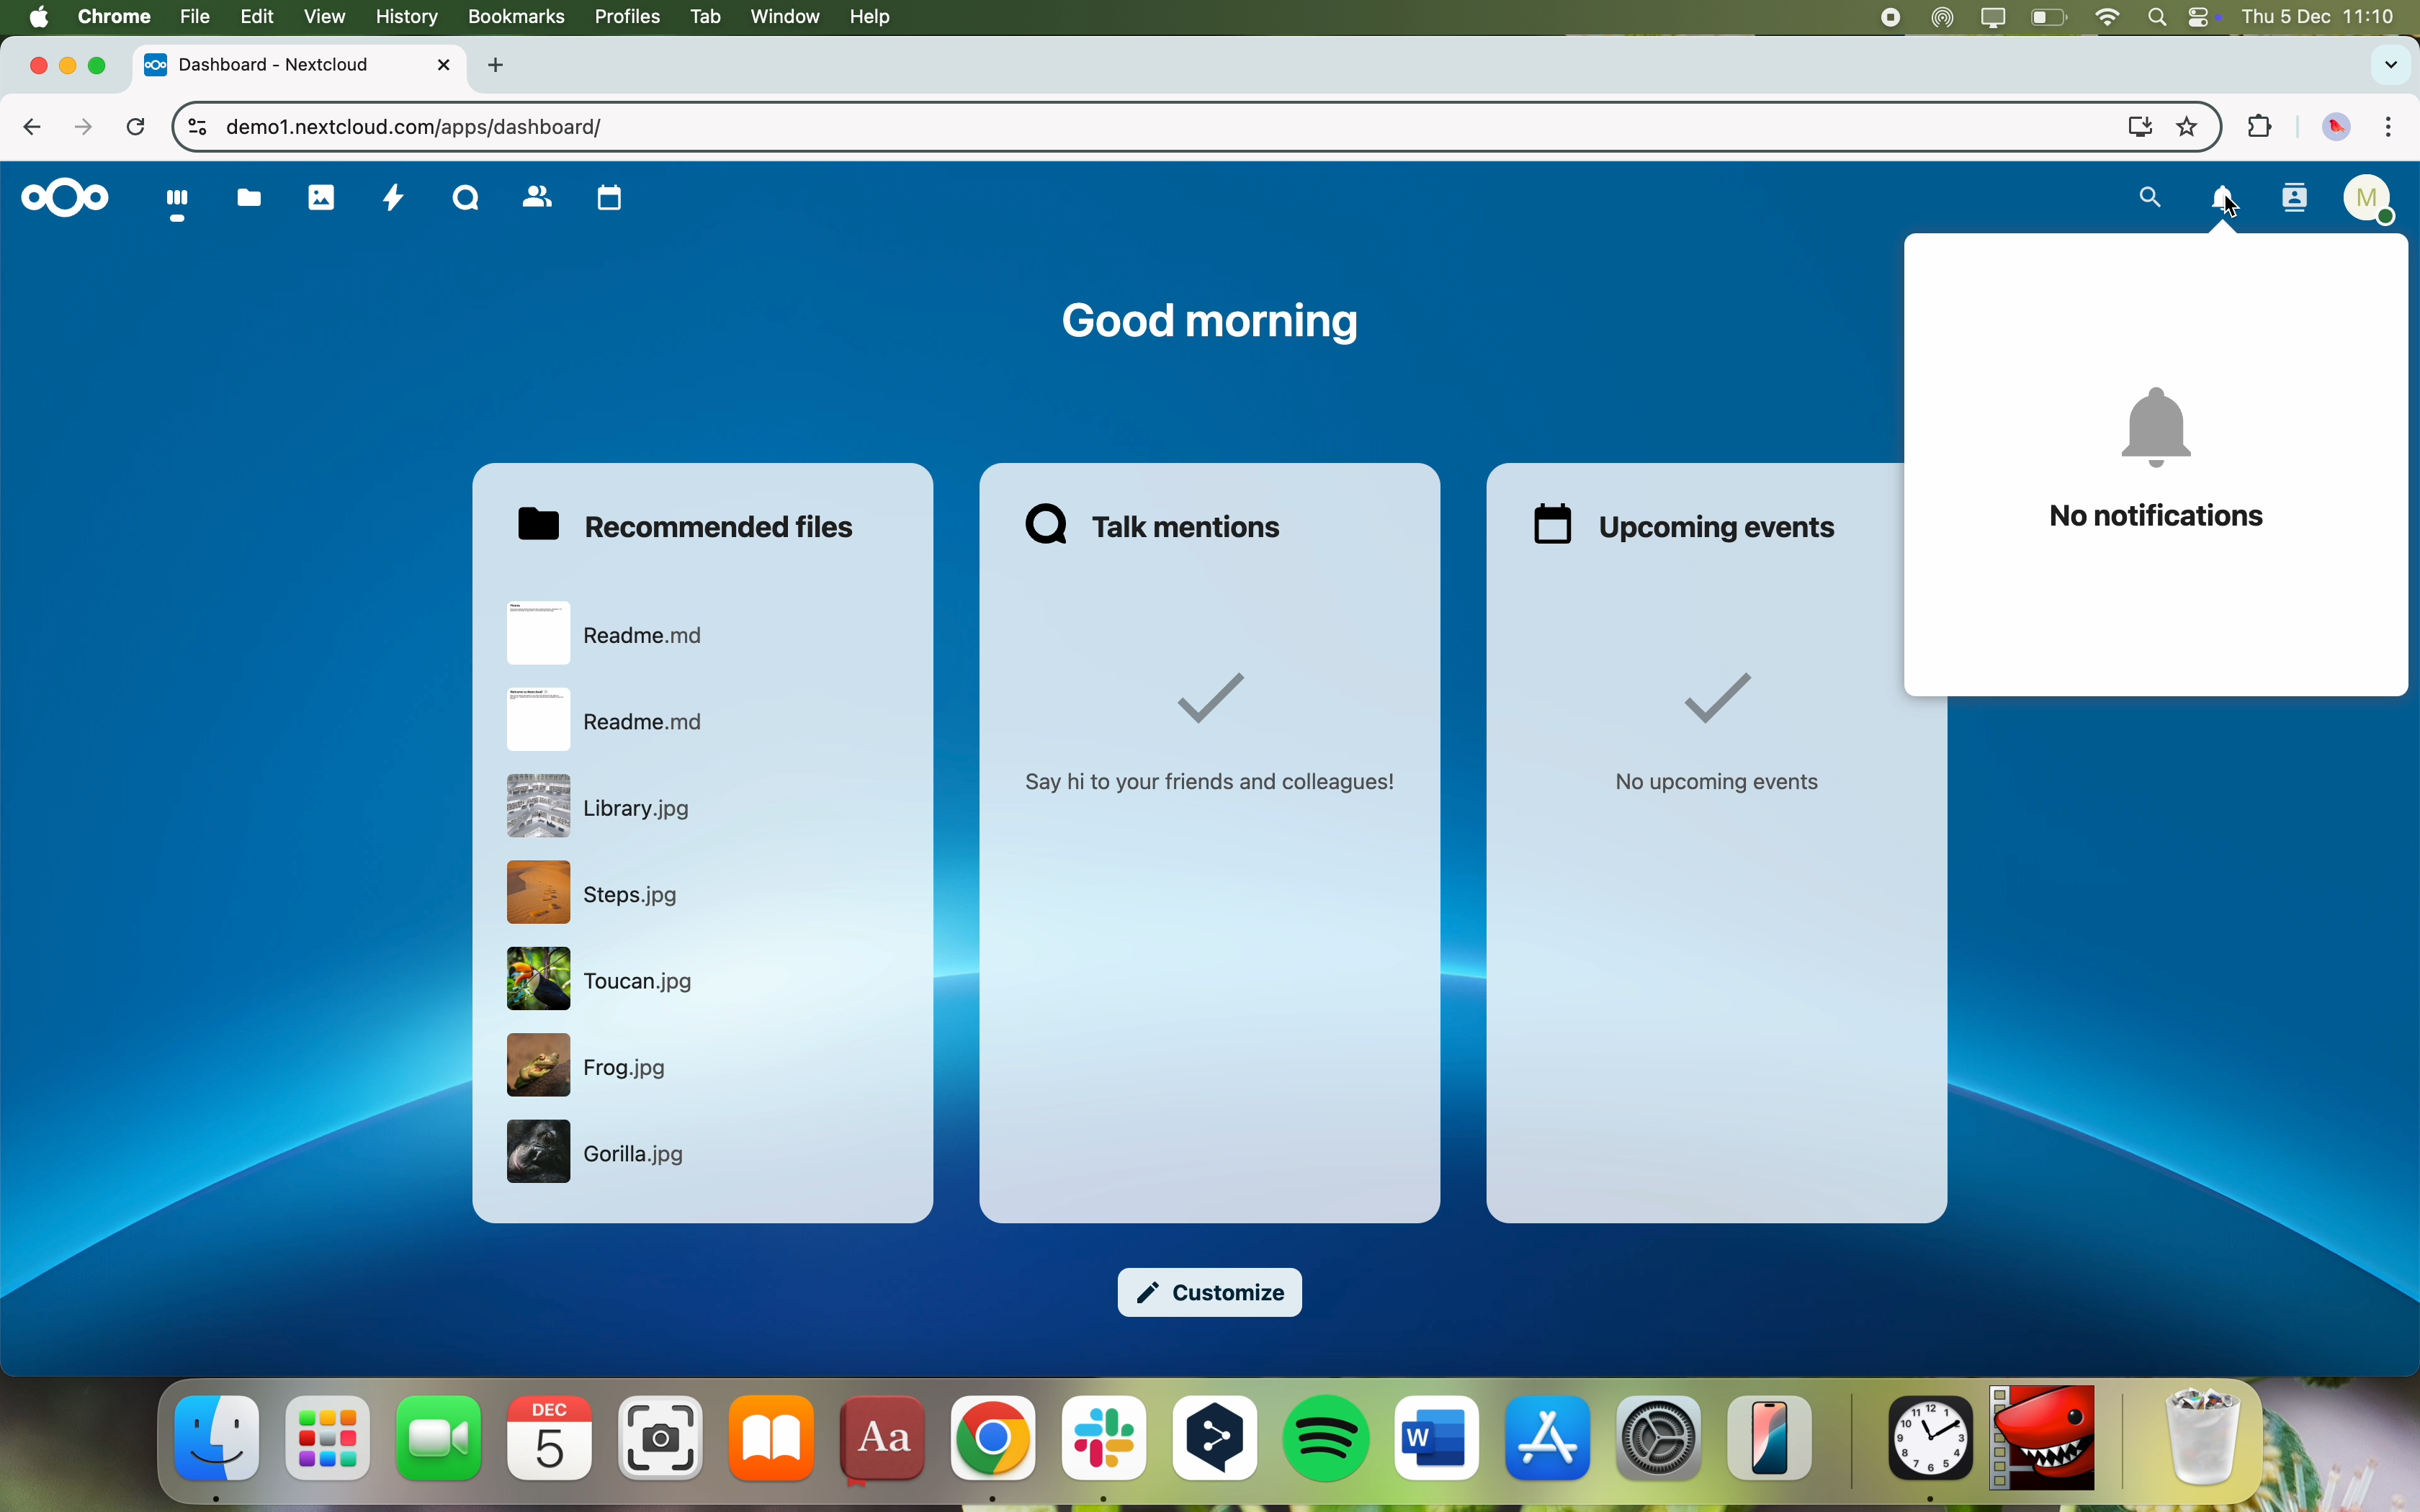 This screenshot has height=1512, width=2420. What do you see at coordinates (773, 1439) in the screenshot?
I see `iBooks` at bounding box center [773, 1439].